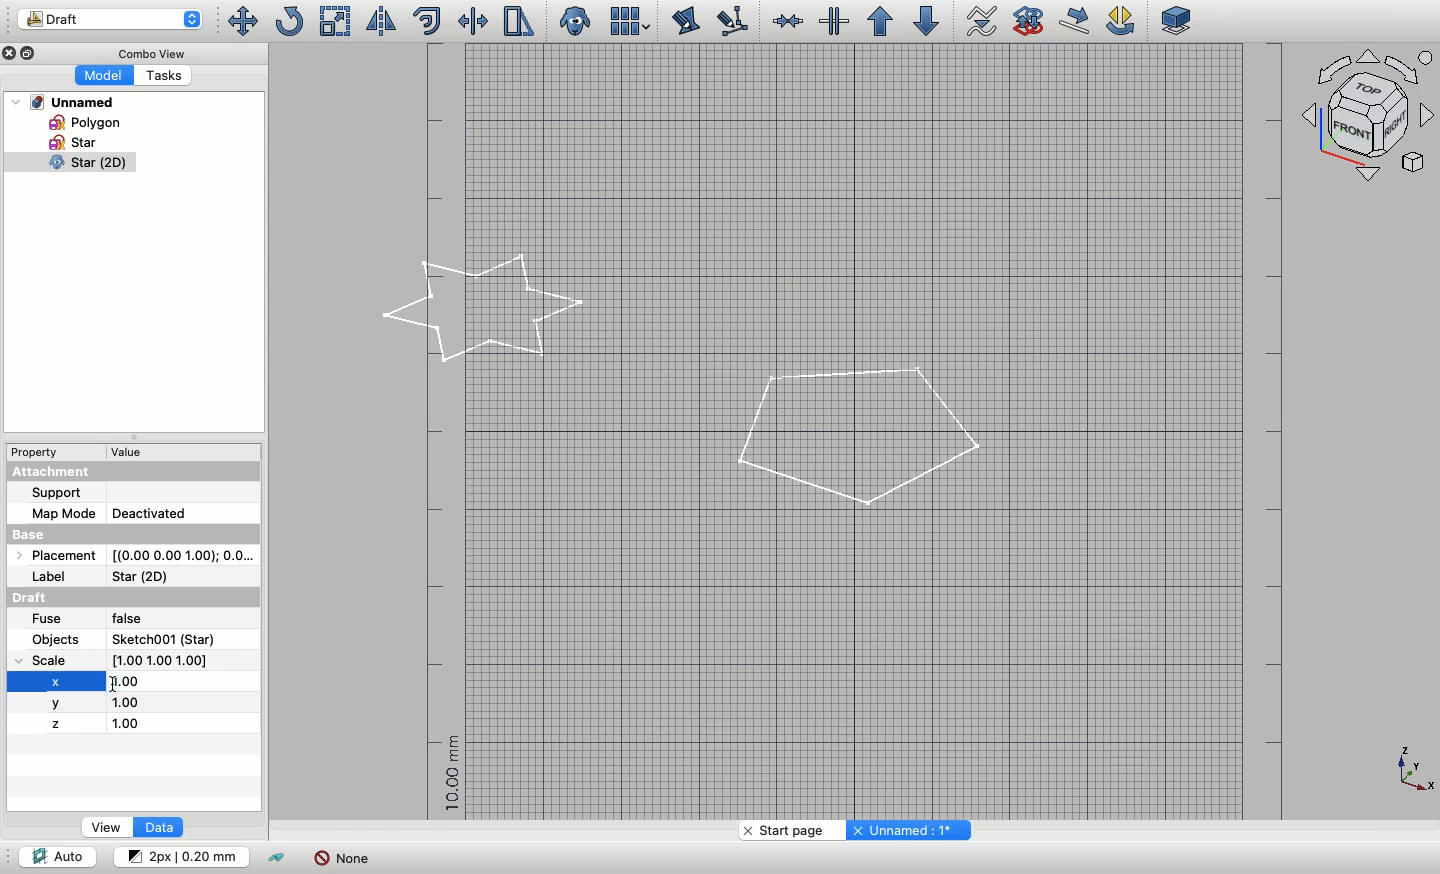 The height and width of the screenshot is (874, 1440). I want to click on Model, so click(102, 76).